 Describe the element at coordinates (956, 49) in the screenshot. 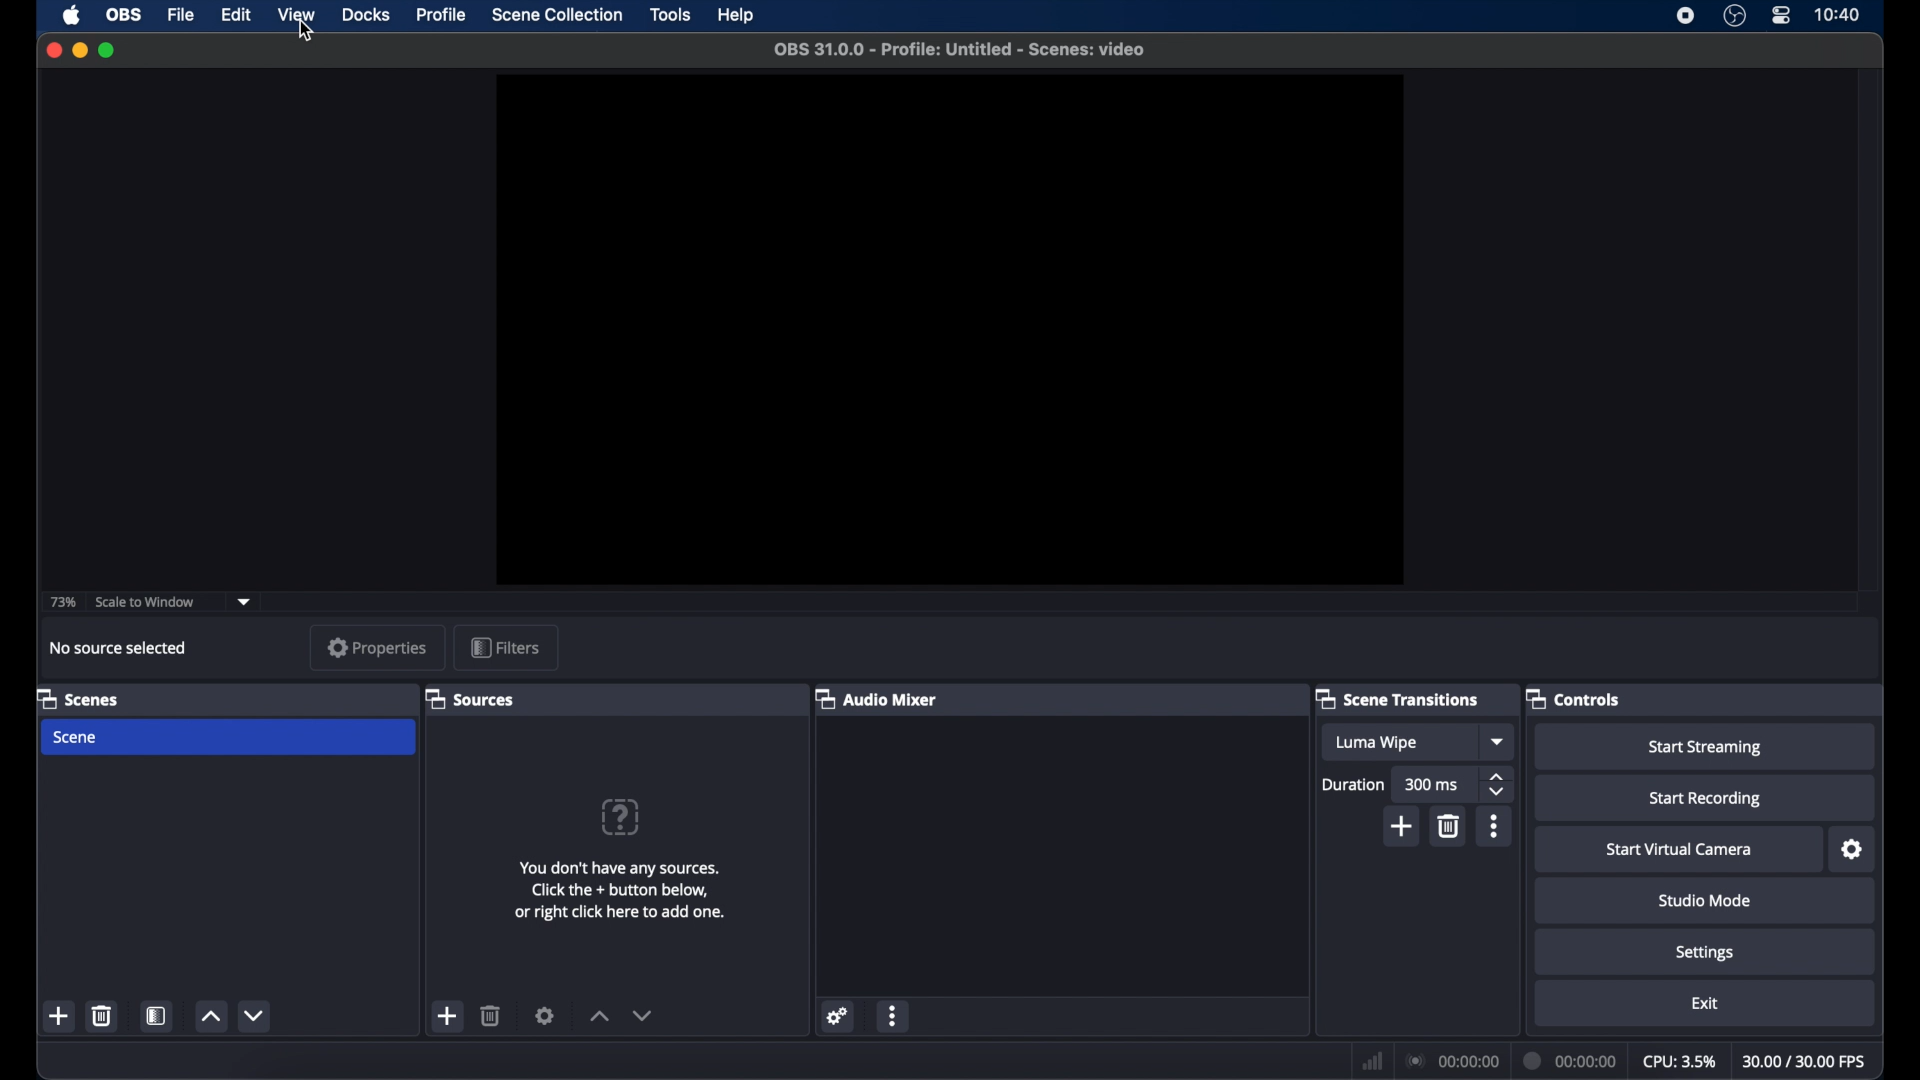

I see `OBS 31.0.0 - Profile: Untitled - Scenes: video` at that location.